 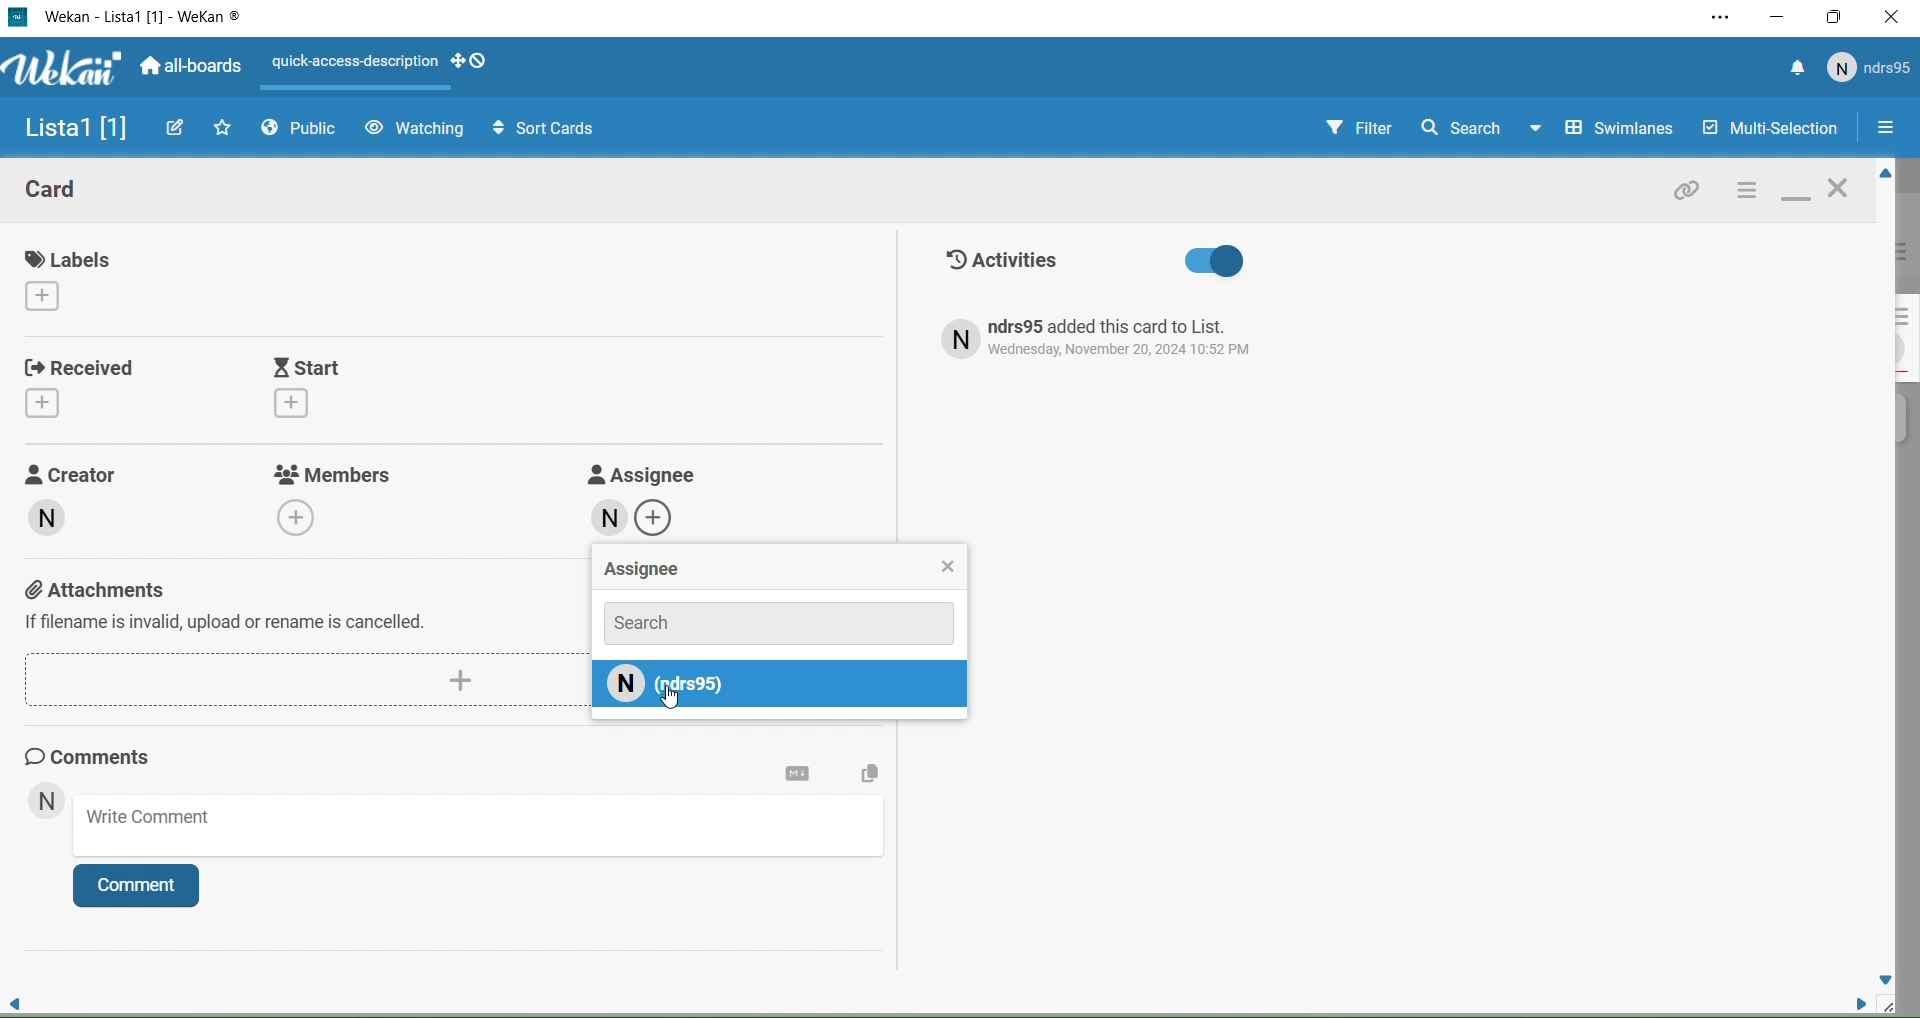 I want to click on Write Comment, so click(x=484, y=829).